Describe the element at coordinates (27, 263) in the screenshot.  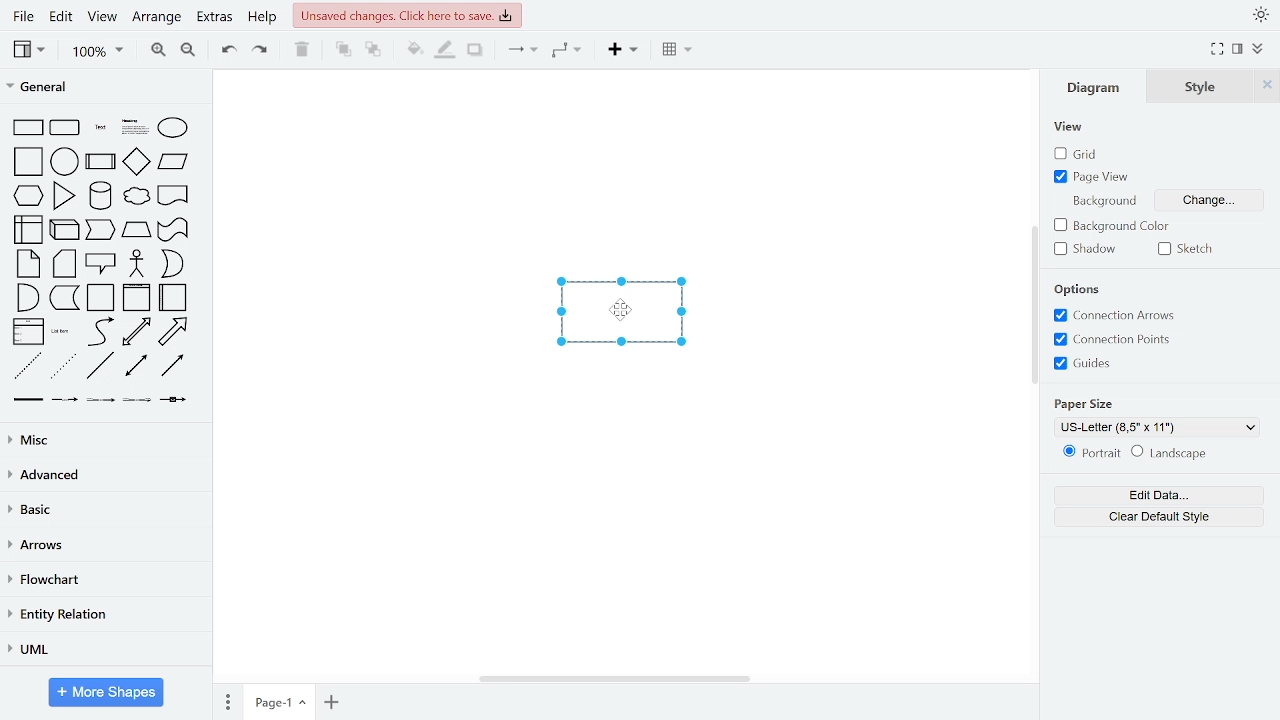
I see `general shapes` at that location.